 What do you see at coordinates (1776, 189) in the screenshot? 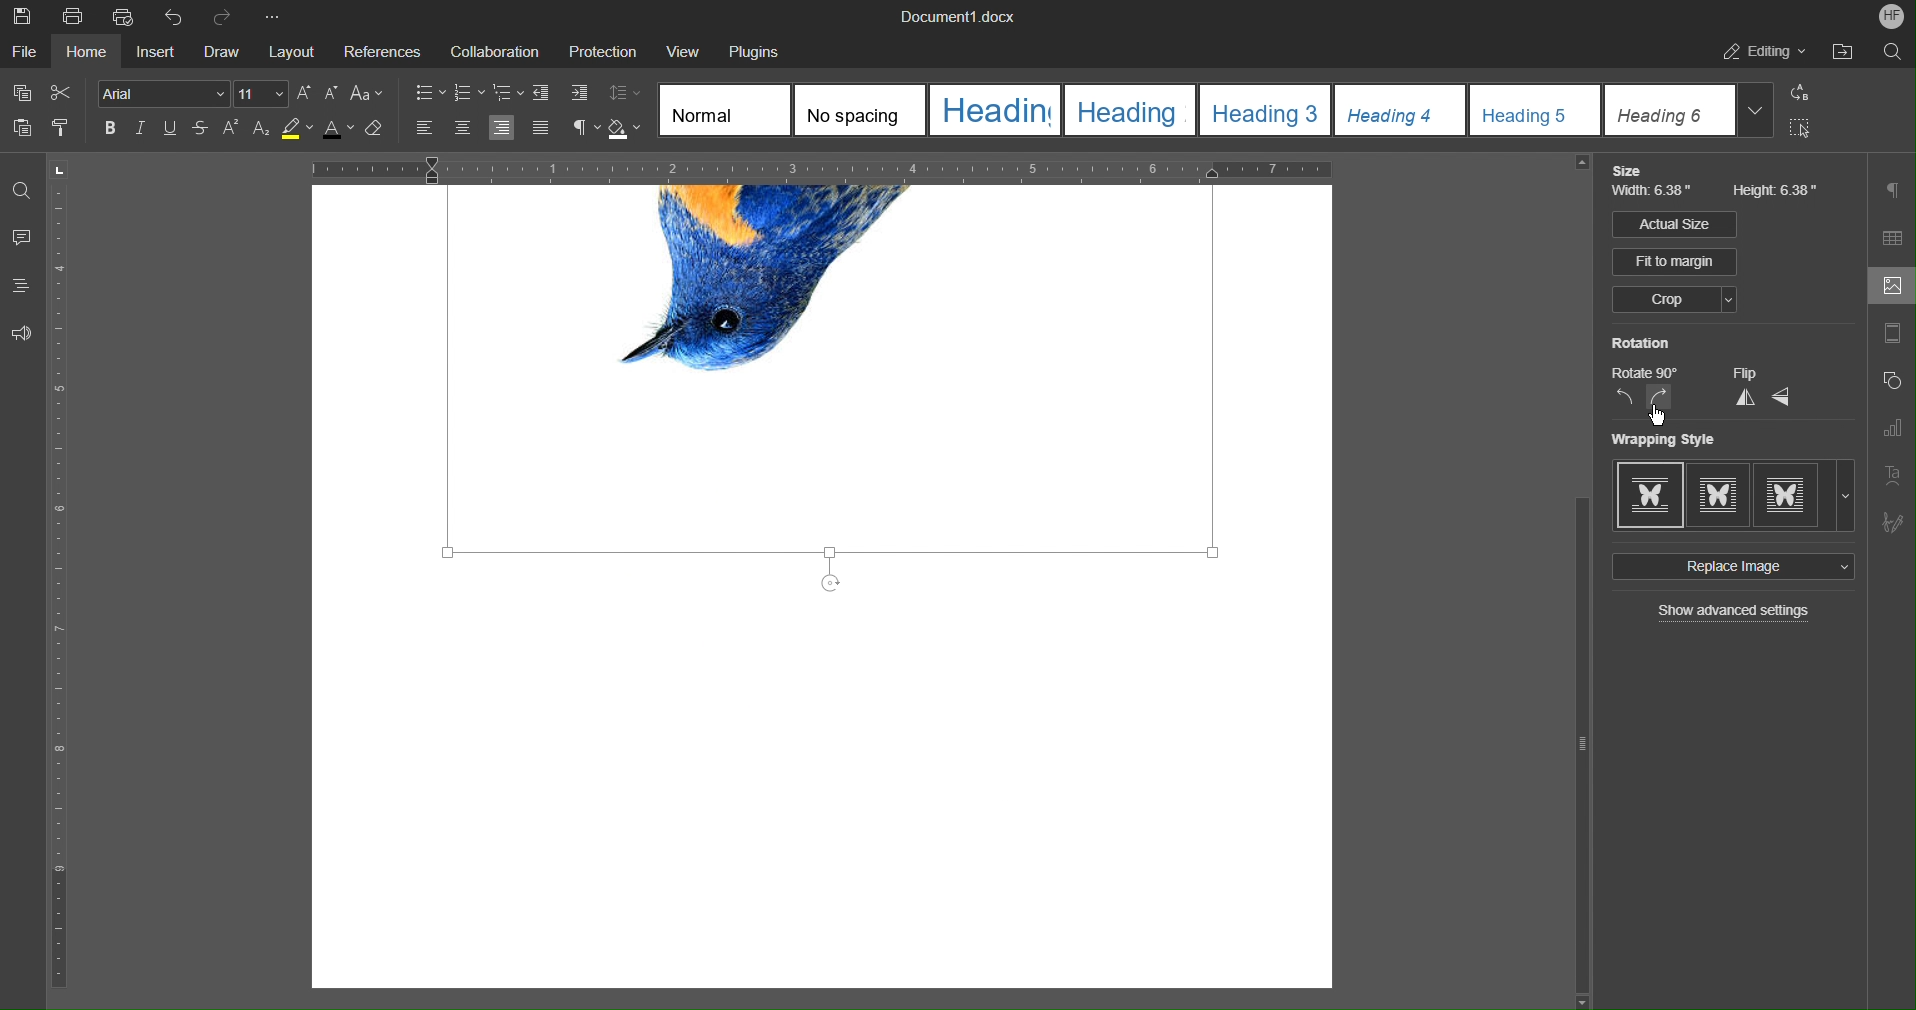
I see `Height ` at bounding box center [1776, 189].